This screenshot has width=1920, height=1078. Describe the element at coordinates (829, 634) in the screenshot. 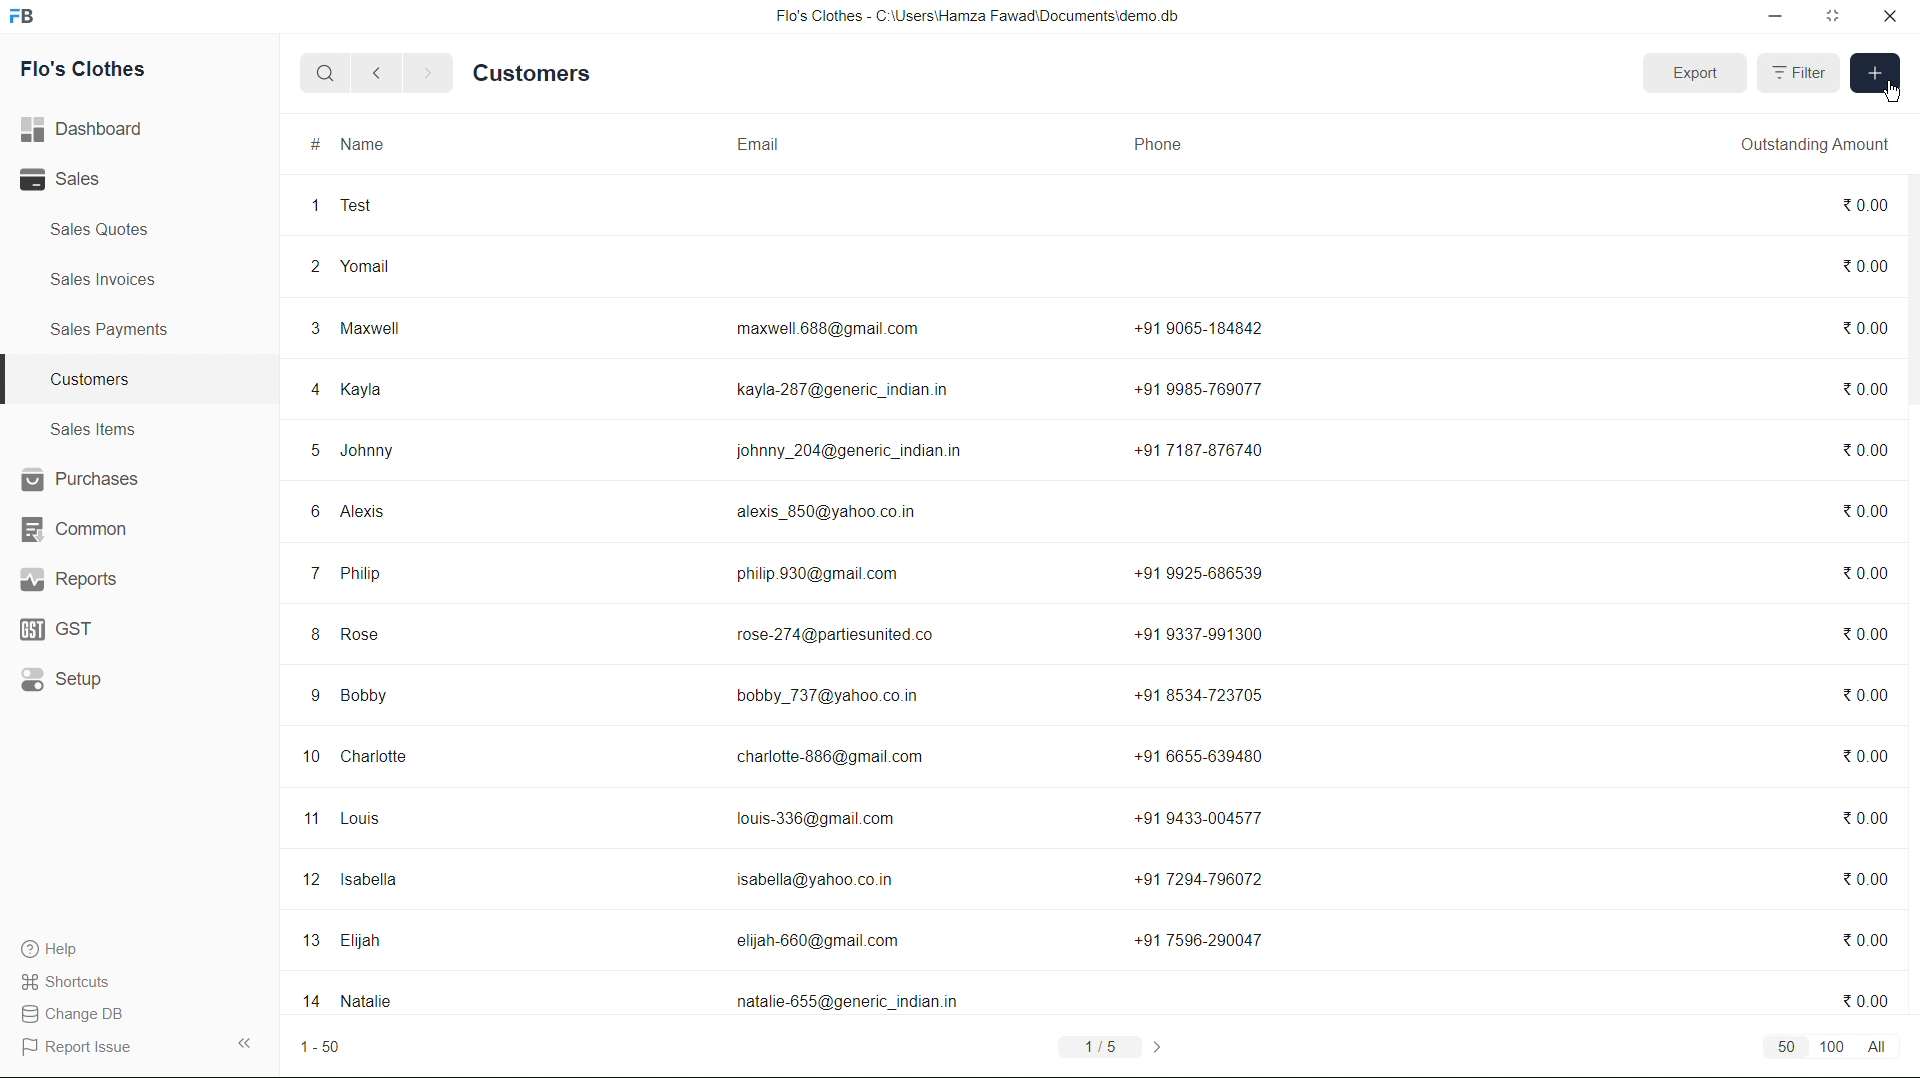

I see `rose-274@partiesunited.co` at that location.